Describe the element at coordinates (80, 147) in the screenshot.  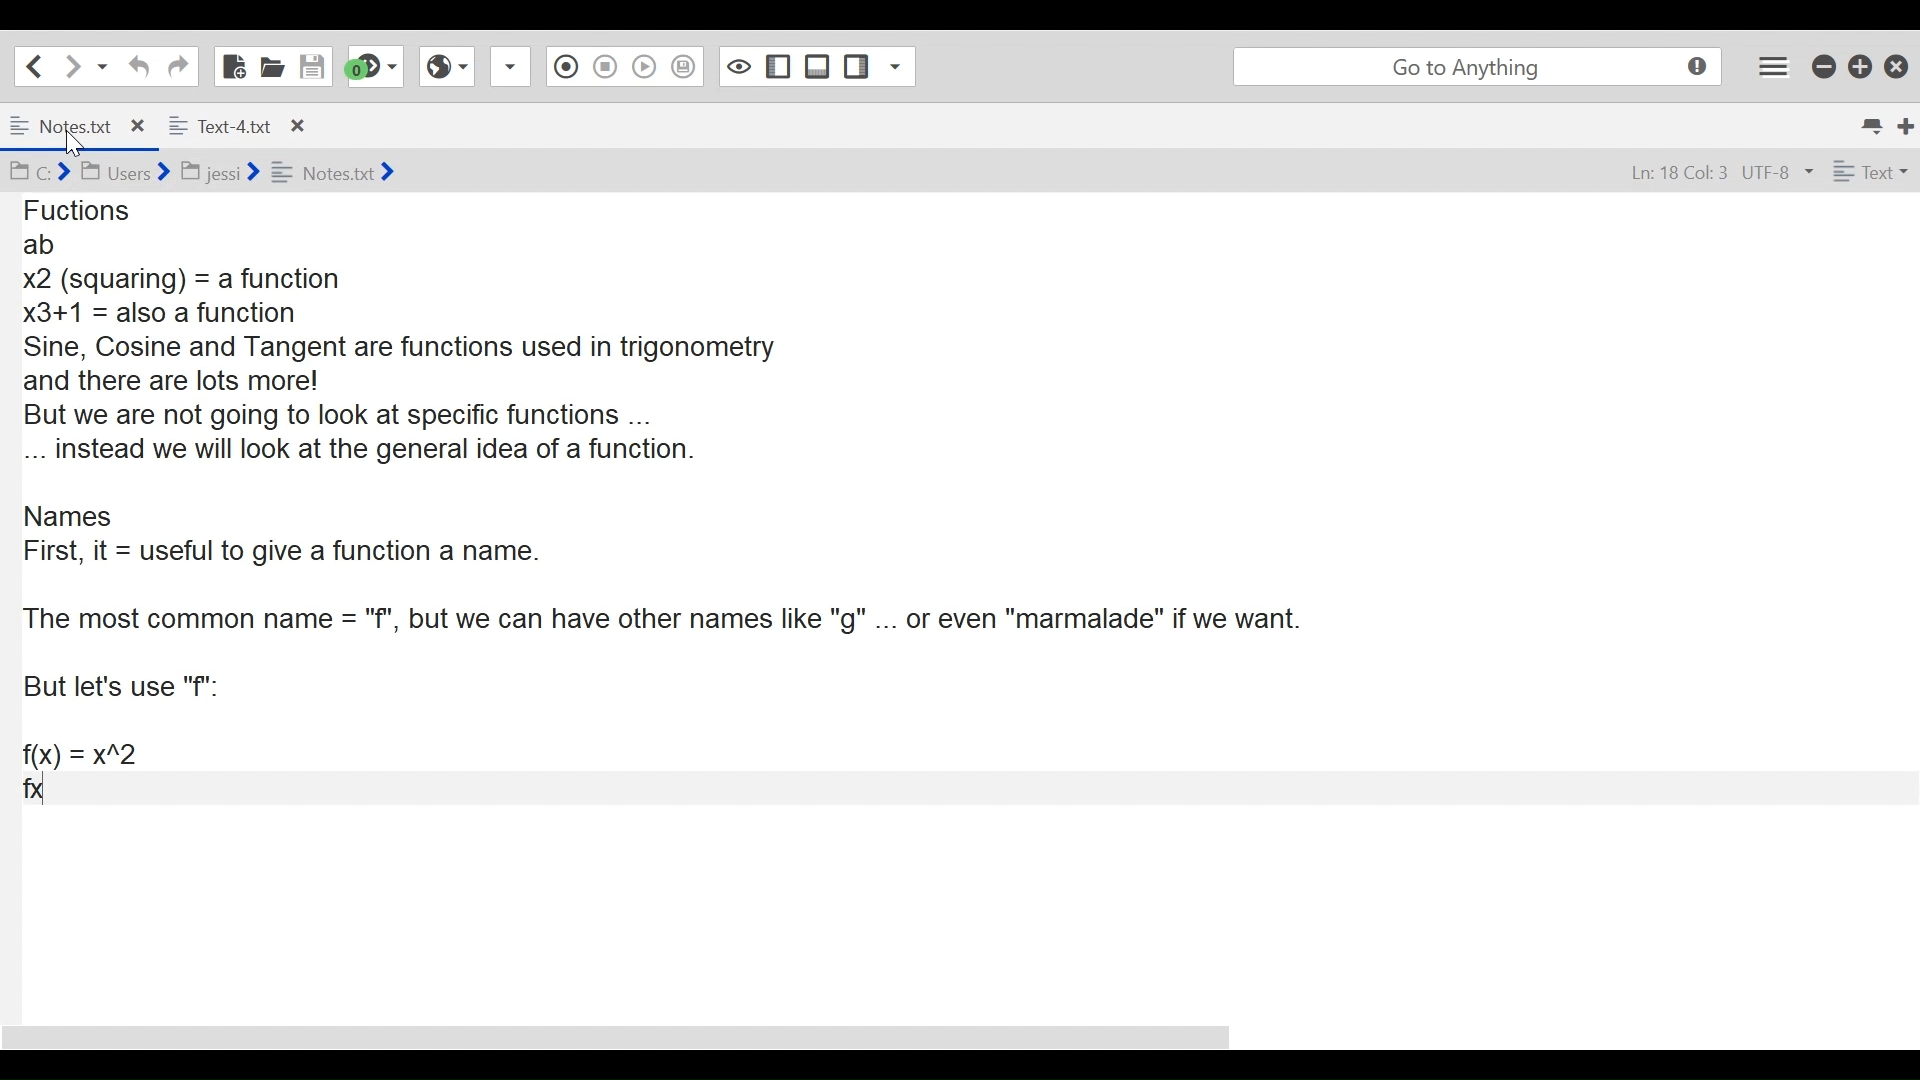
I see `Cursor` at that location.